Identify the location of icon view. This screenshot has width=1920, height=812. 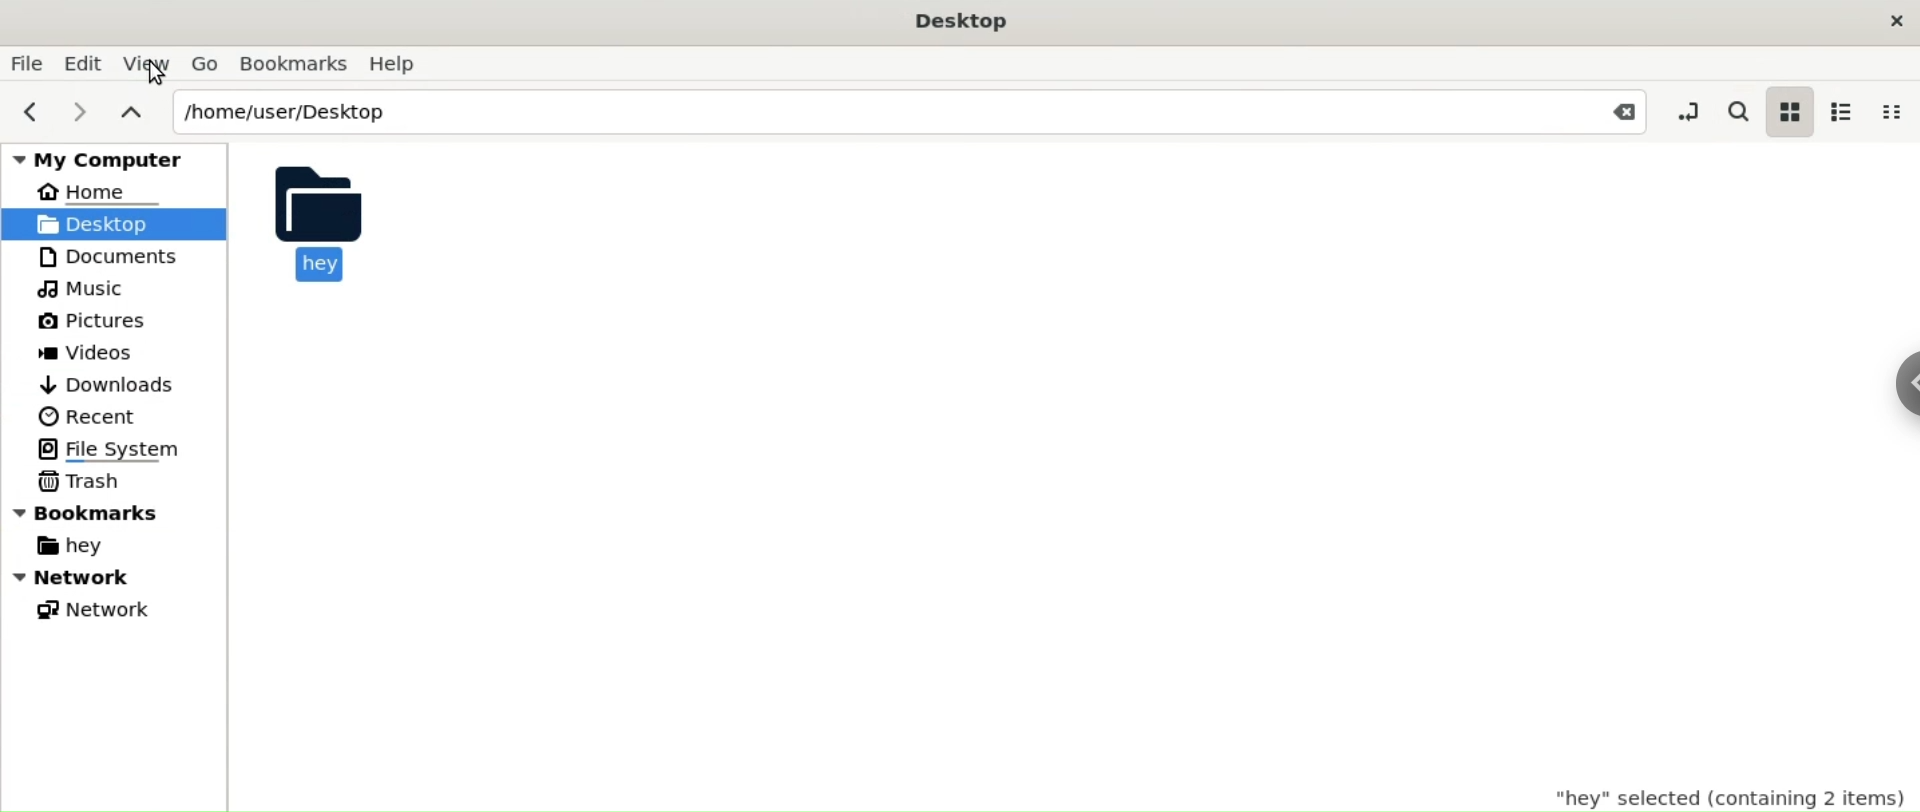
(1791, 112).